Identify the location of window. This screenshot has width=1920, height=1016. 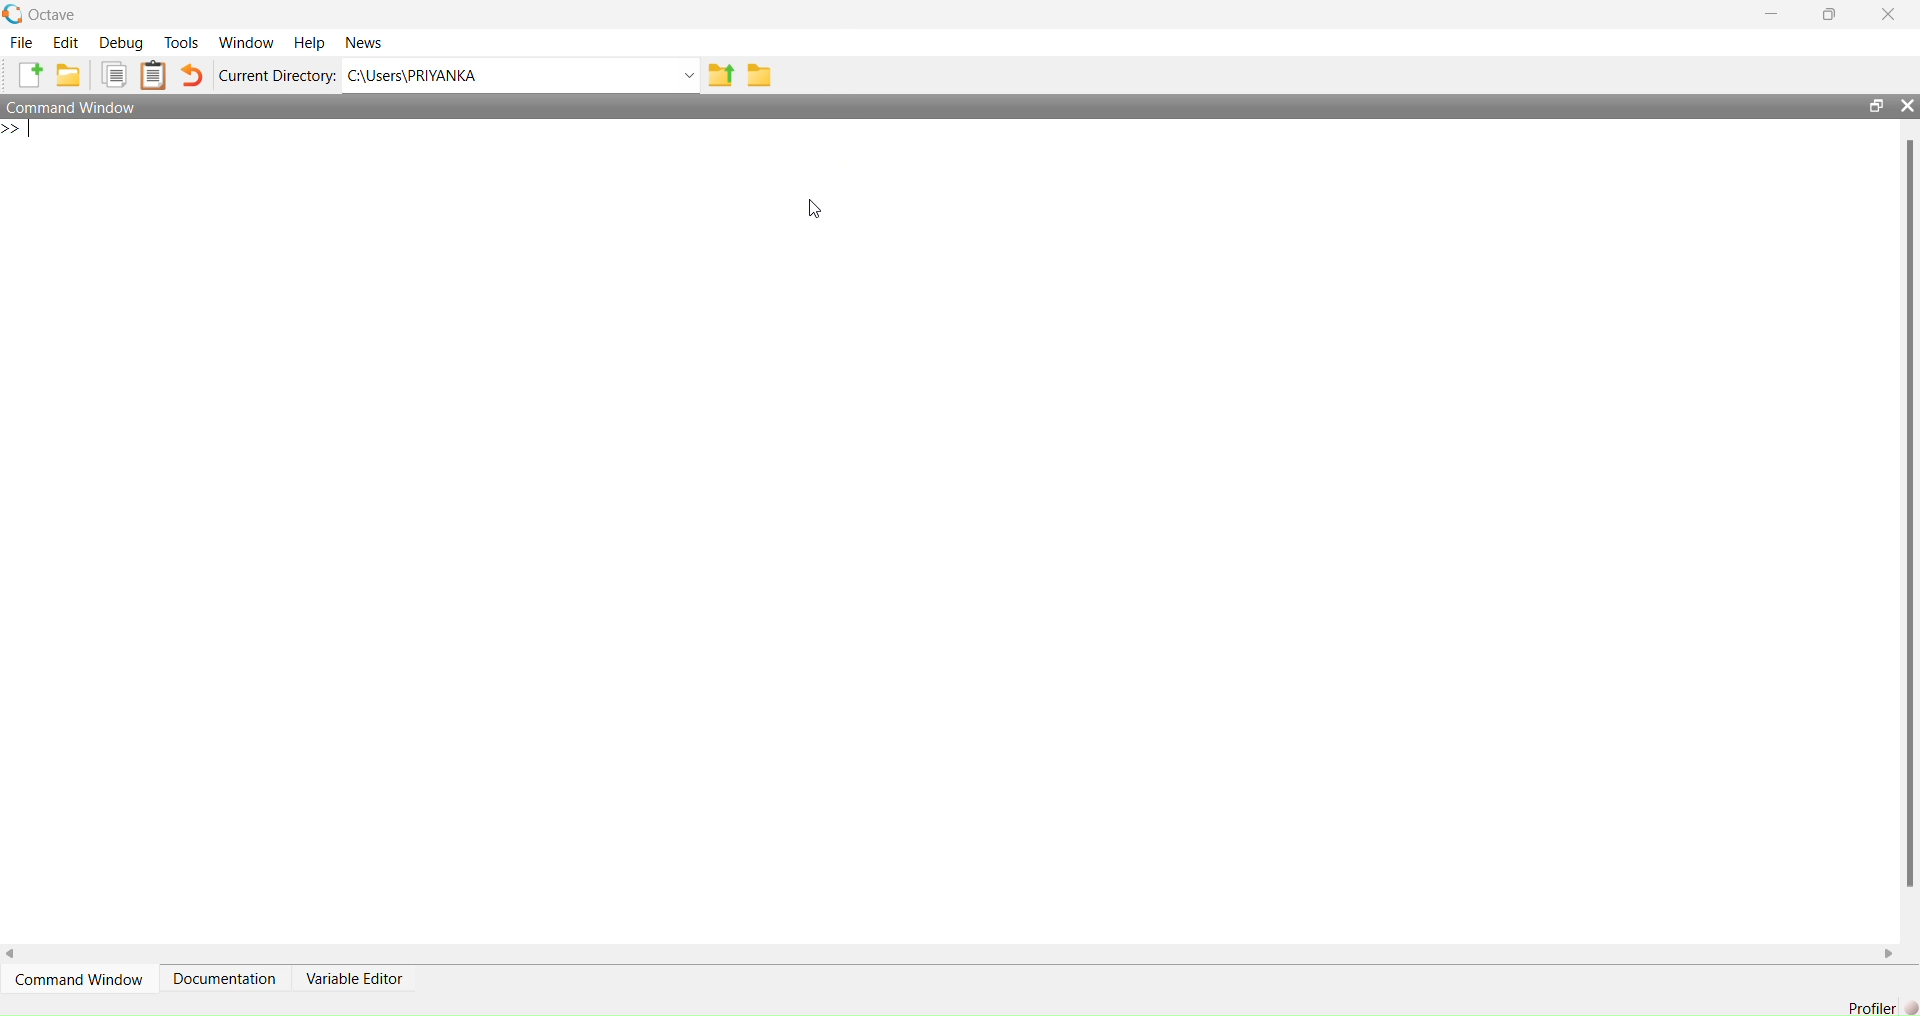
(246, 44).